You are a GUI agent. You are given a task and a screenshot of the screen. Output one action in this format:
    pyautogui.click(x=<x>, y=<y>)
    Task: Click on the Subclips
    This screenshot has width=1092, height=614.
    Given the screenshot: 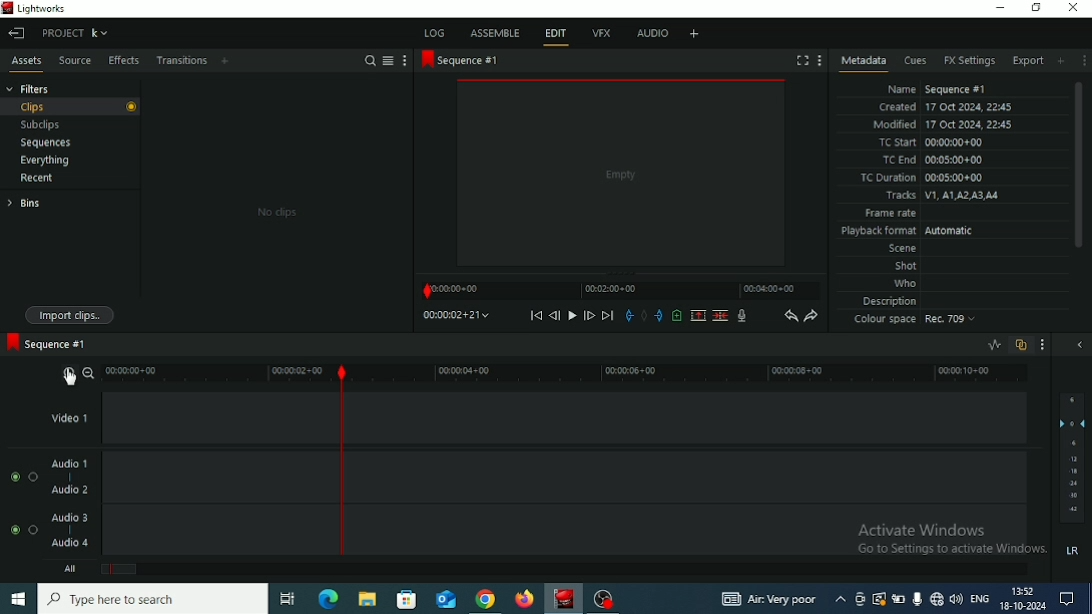 What is the action you would take?
    pyautogui.click(x=40, y=125)
    